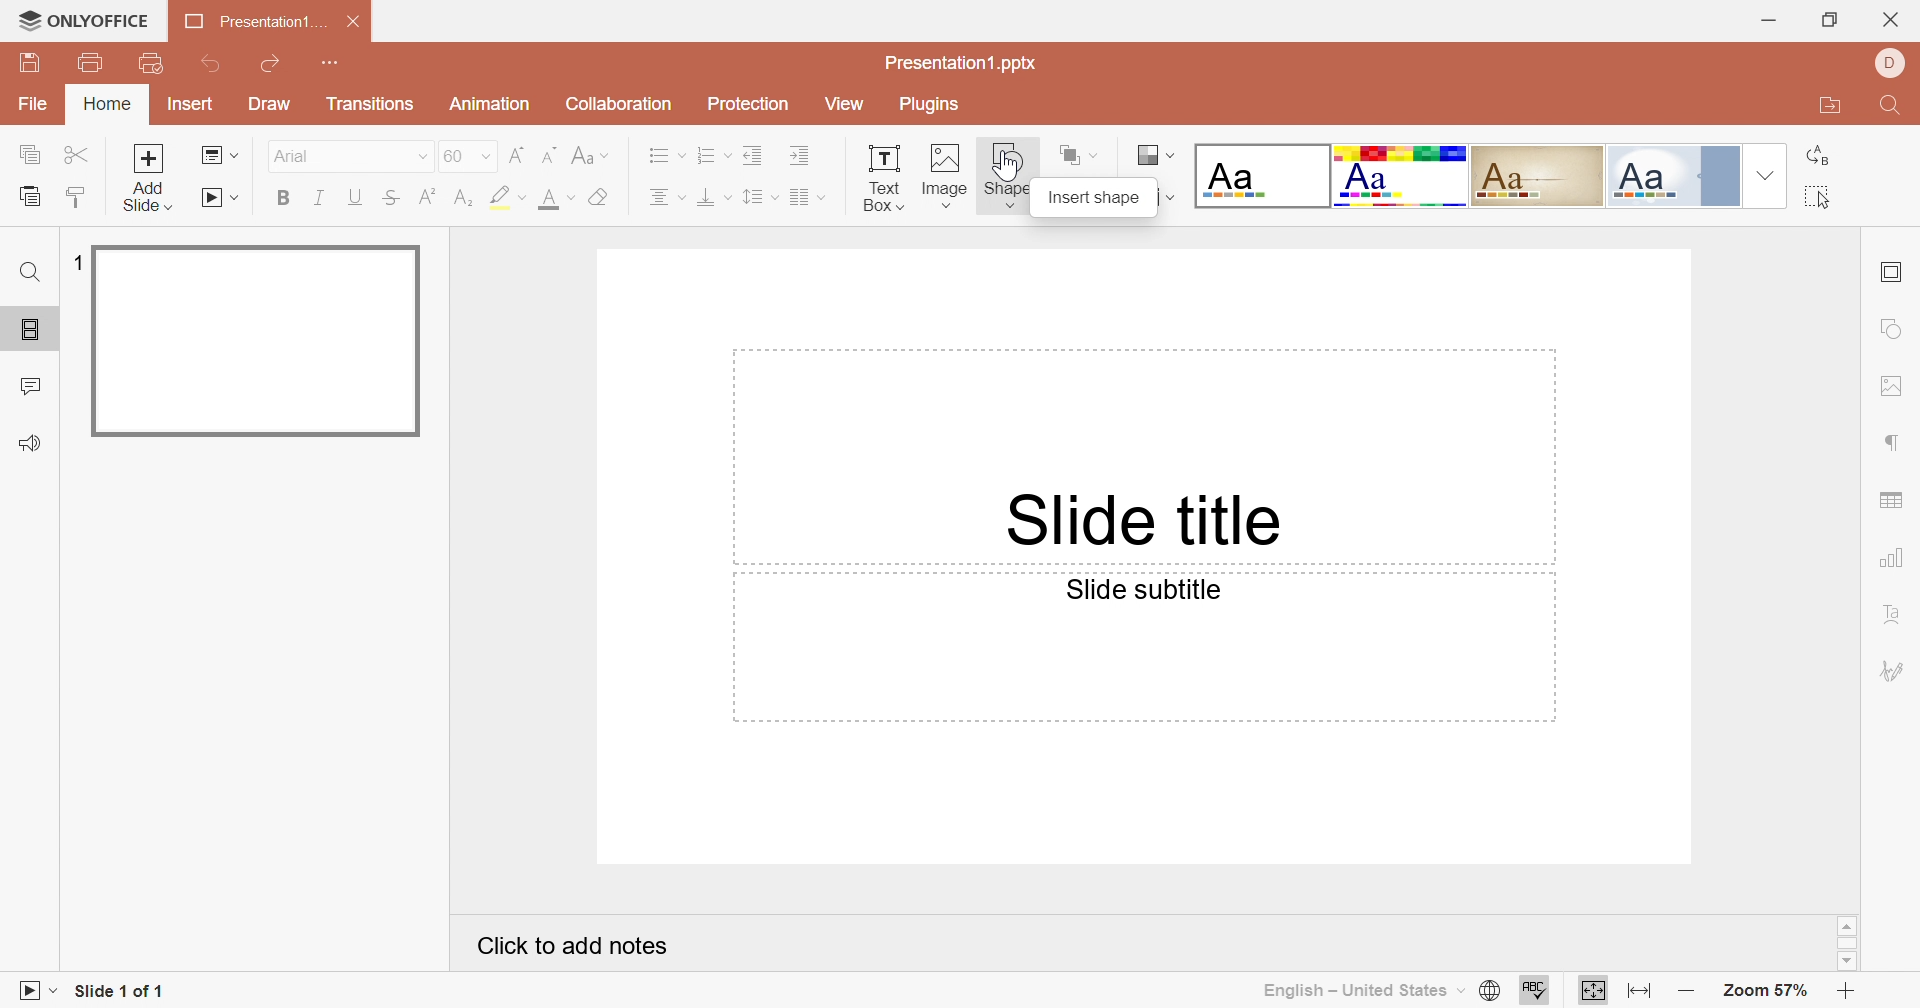 The image size is (1920, 1008). What do you see at coordinates (1830, 102) in the screenshot?
I see `Open file location` at bounding box center [1830, 102].